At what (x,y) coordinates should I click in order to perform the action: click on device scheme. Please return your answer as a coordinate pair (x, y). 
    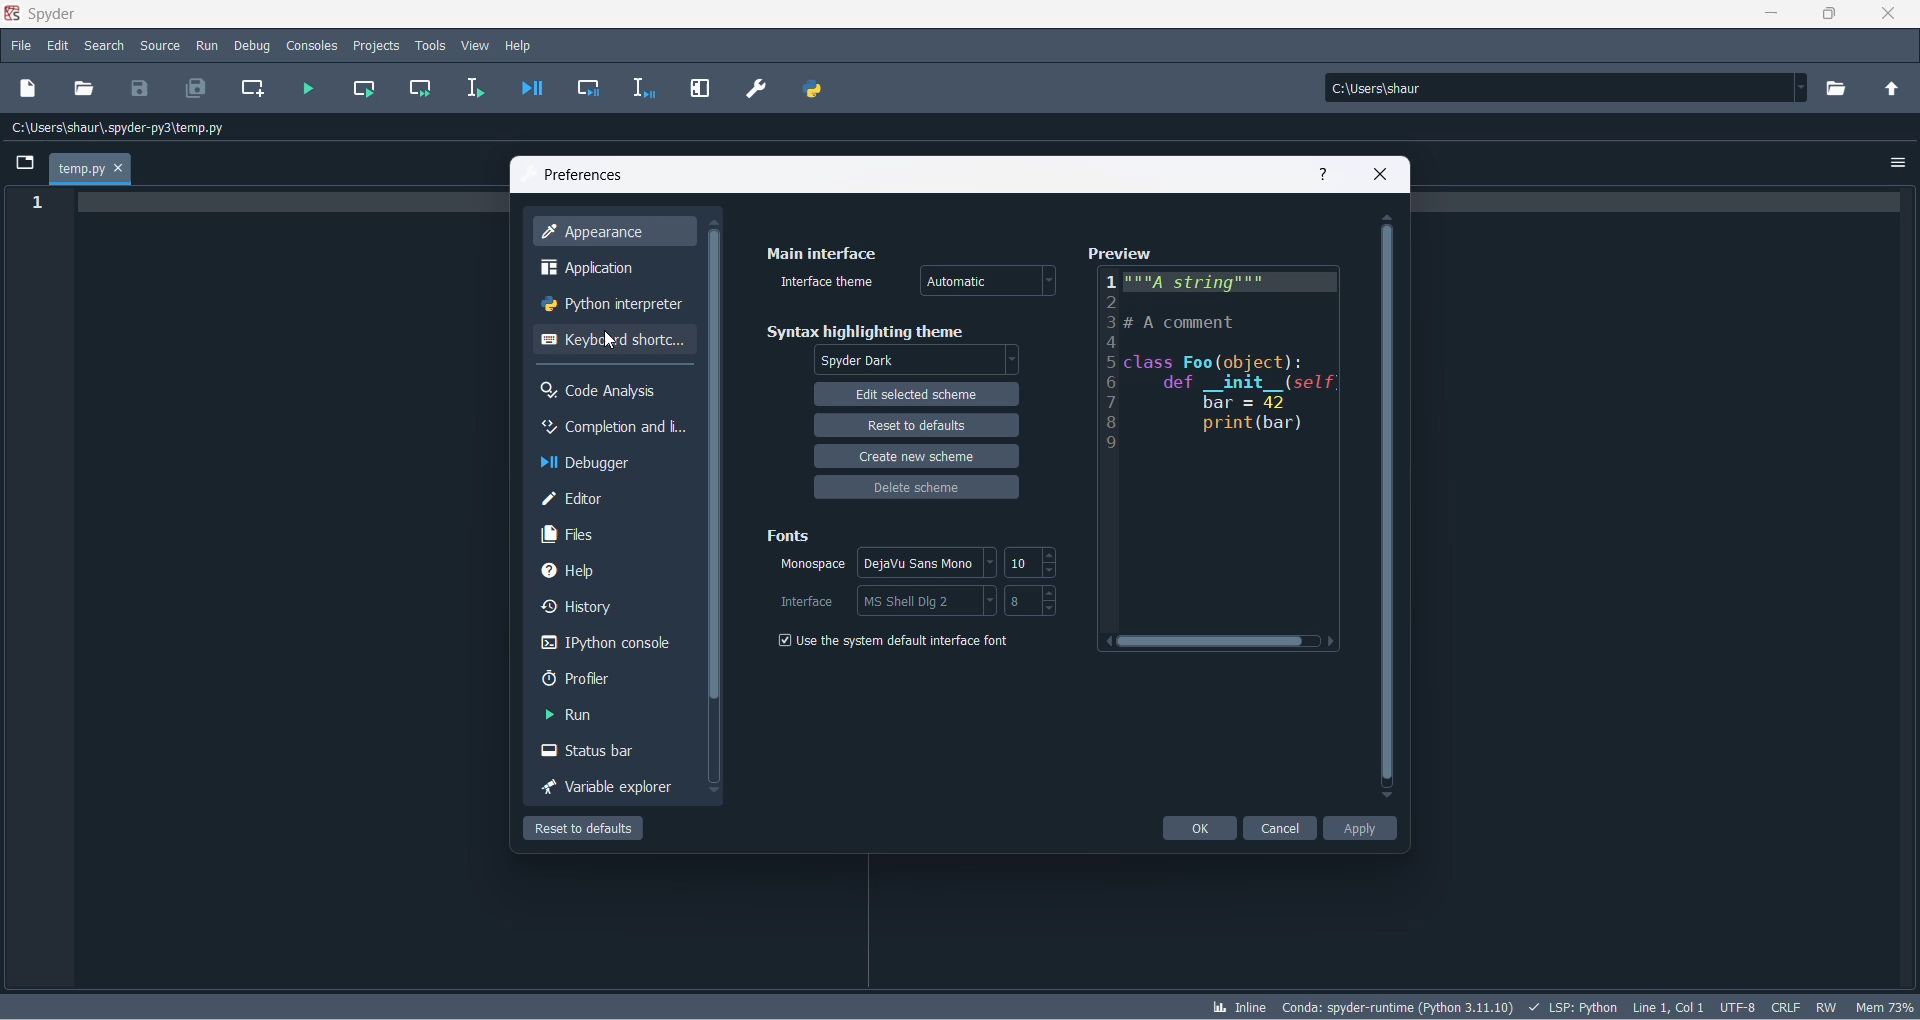
    Looking at the image, I should click on (915, 493).